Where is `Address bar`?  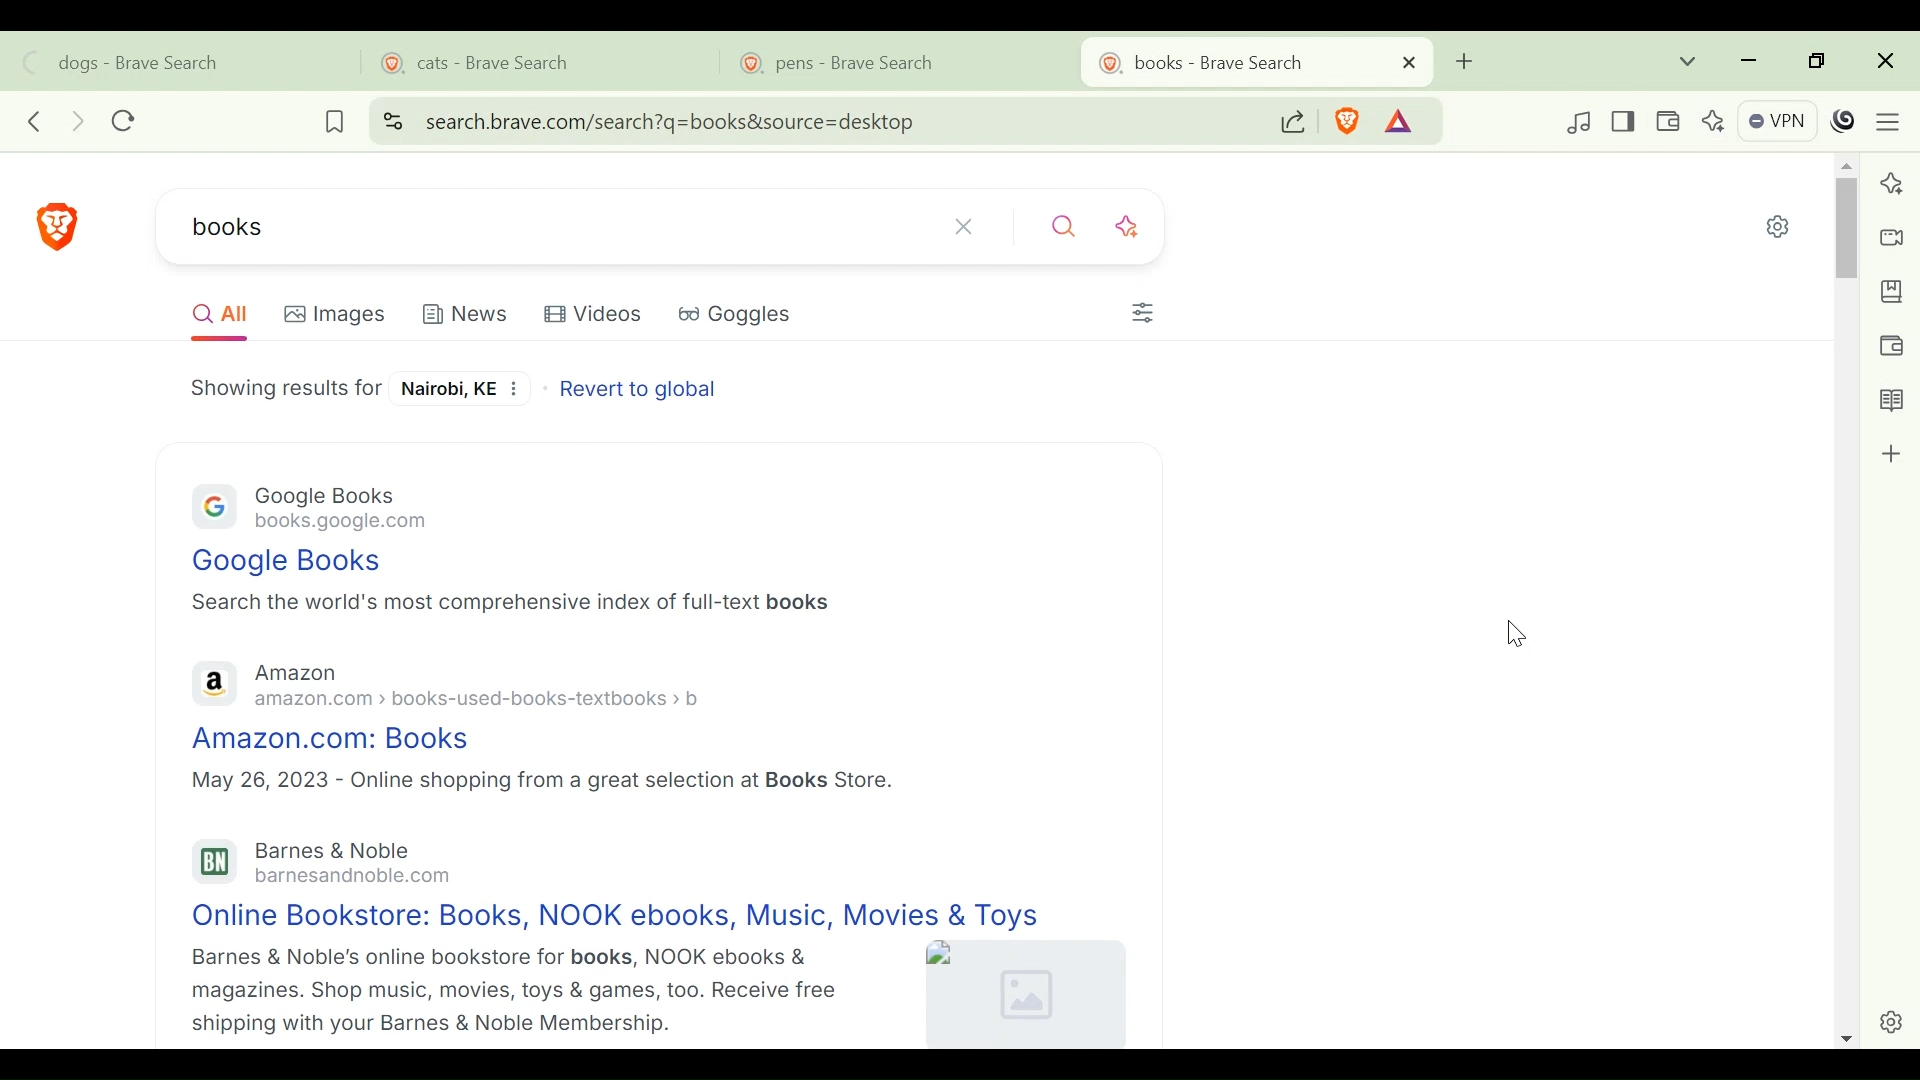
Address bar is located at coordinates (815, 119).